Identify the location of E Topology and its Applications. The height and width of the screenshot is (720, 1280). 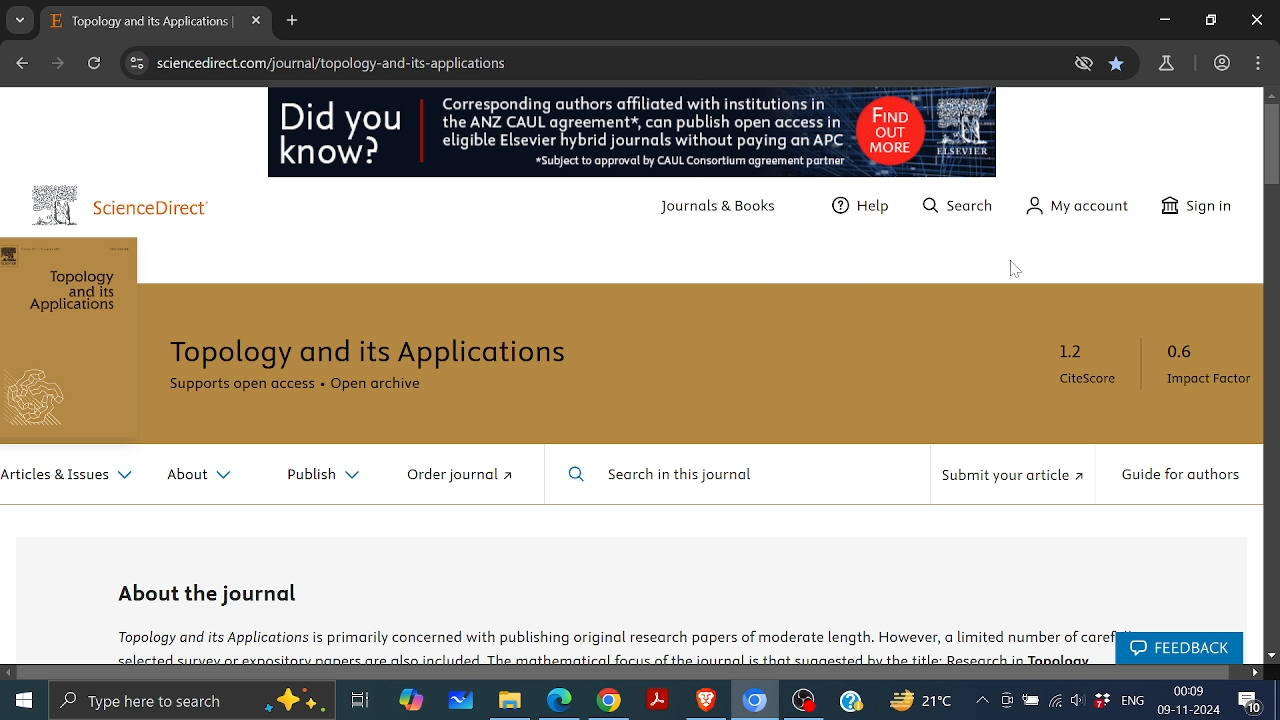
(139, 21).